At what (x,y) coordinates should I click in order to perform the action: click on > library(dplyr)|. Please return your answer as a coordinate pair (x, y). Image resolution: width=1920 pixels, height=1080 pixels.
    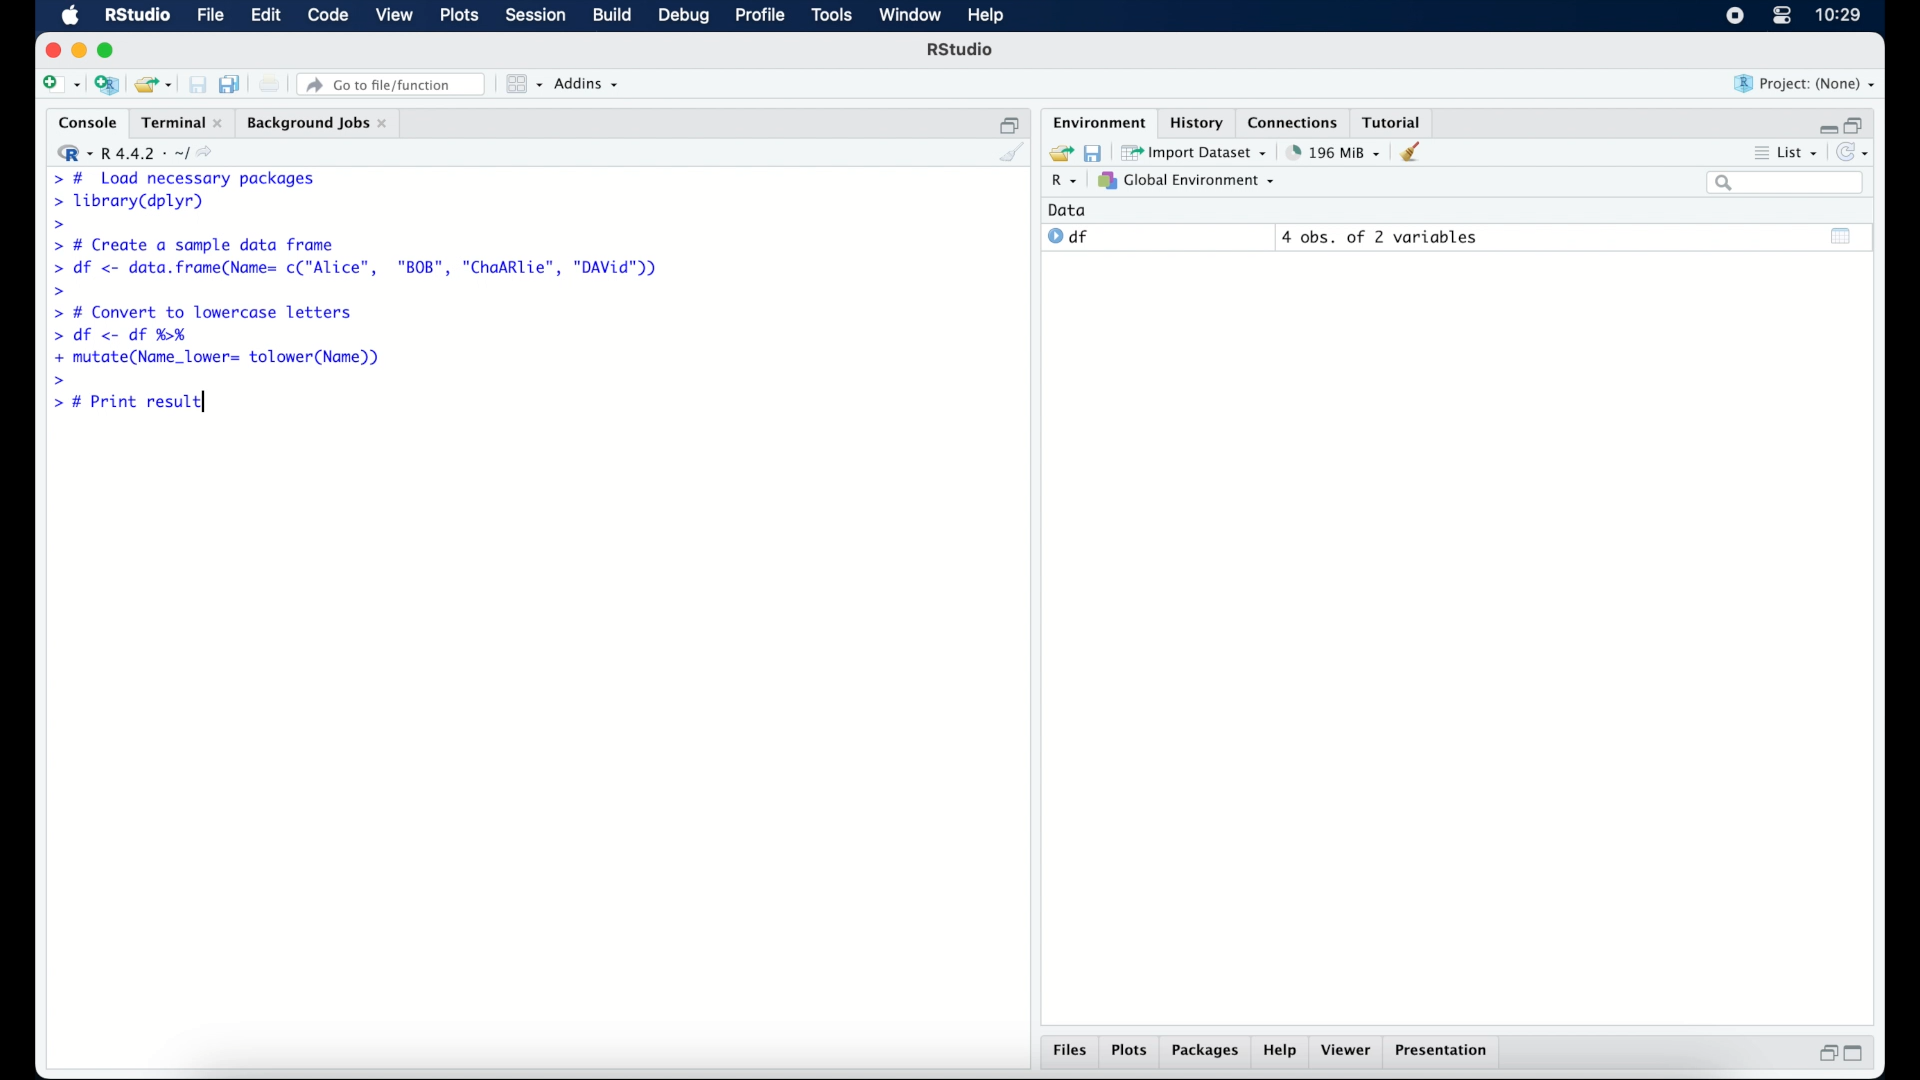
    Looking at the image, I should click on (133, 202).